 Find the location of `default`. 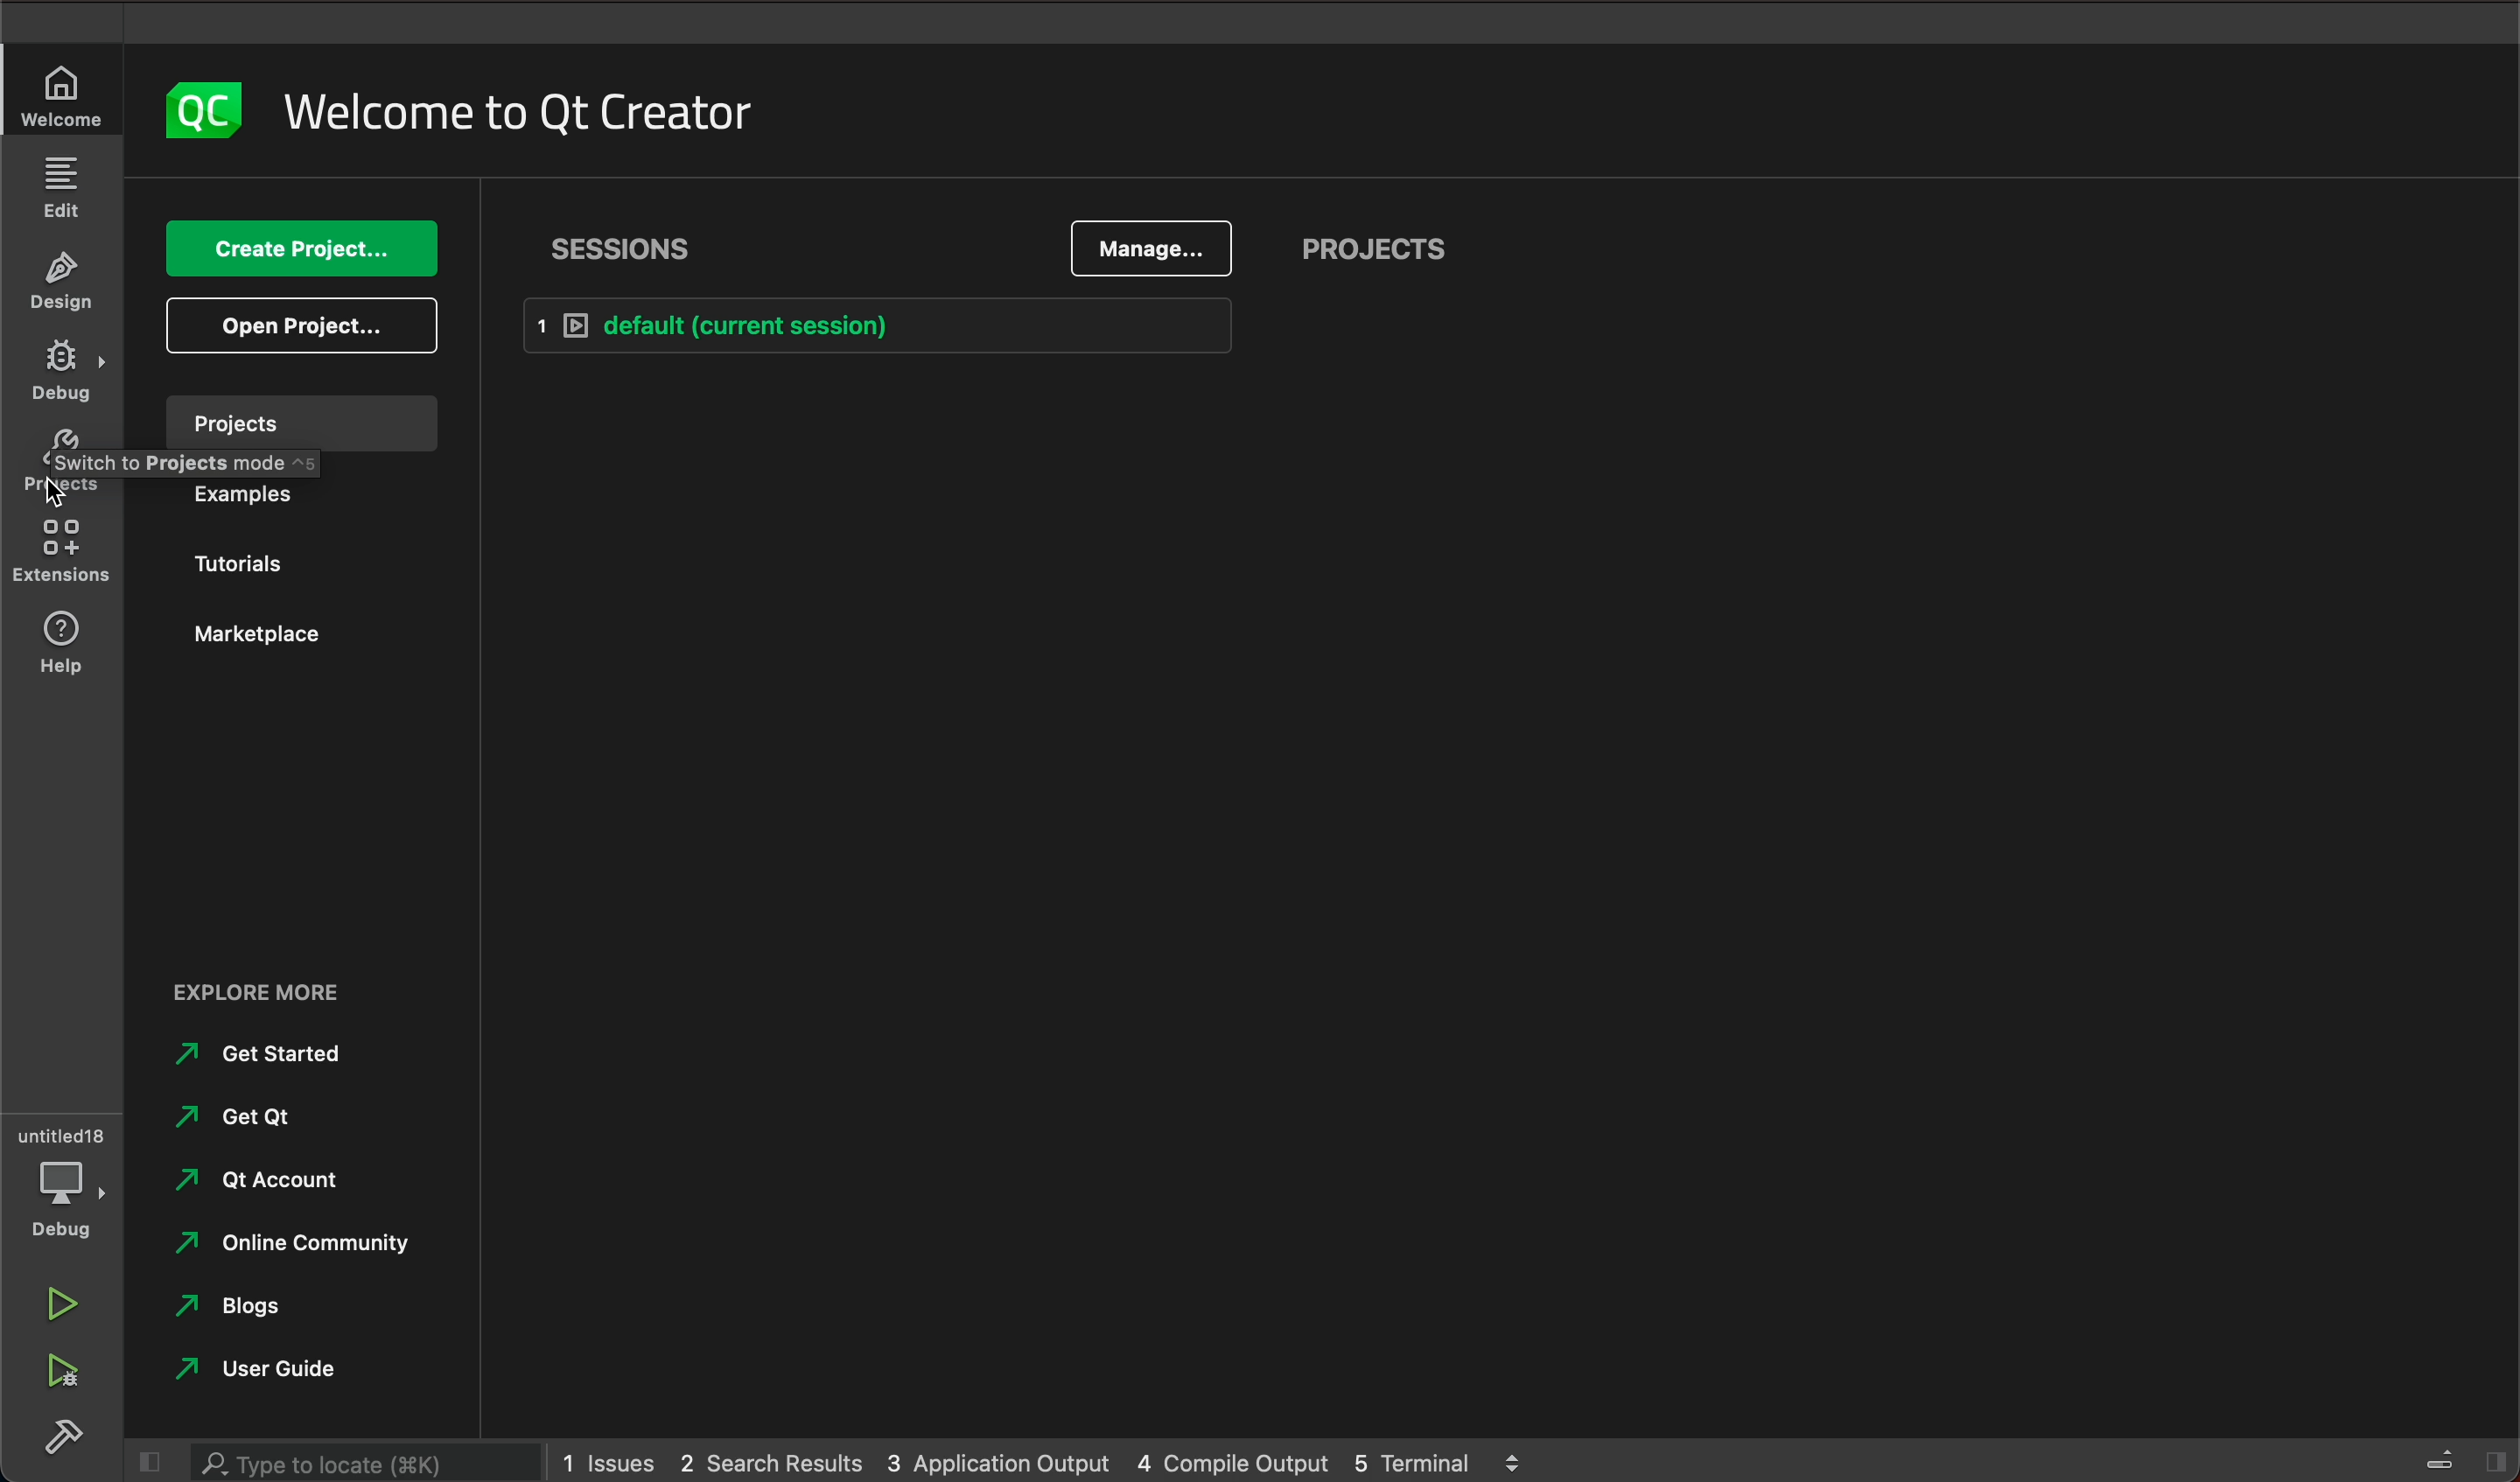

default is located at coordinates (933, 325).